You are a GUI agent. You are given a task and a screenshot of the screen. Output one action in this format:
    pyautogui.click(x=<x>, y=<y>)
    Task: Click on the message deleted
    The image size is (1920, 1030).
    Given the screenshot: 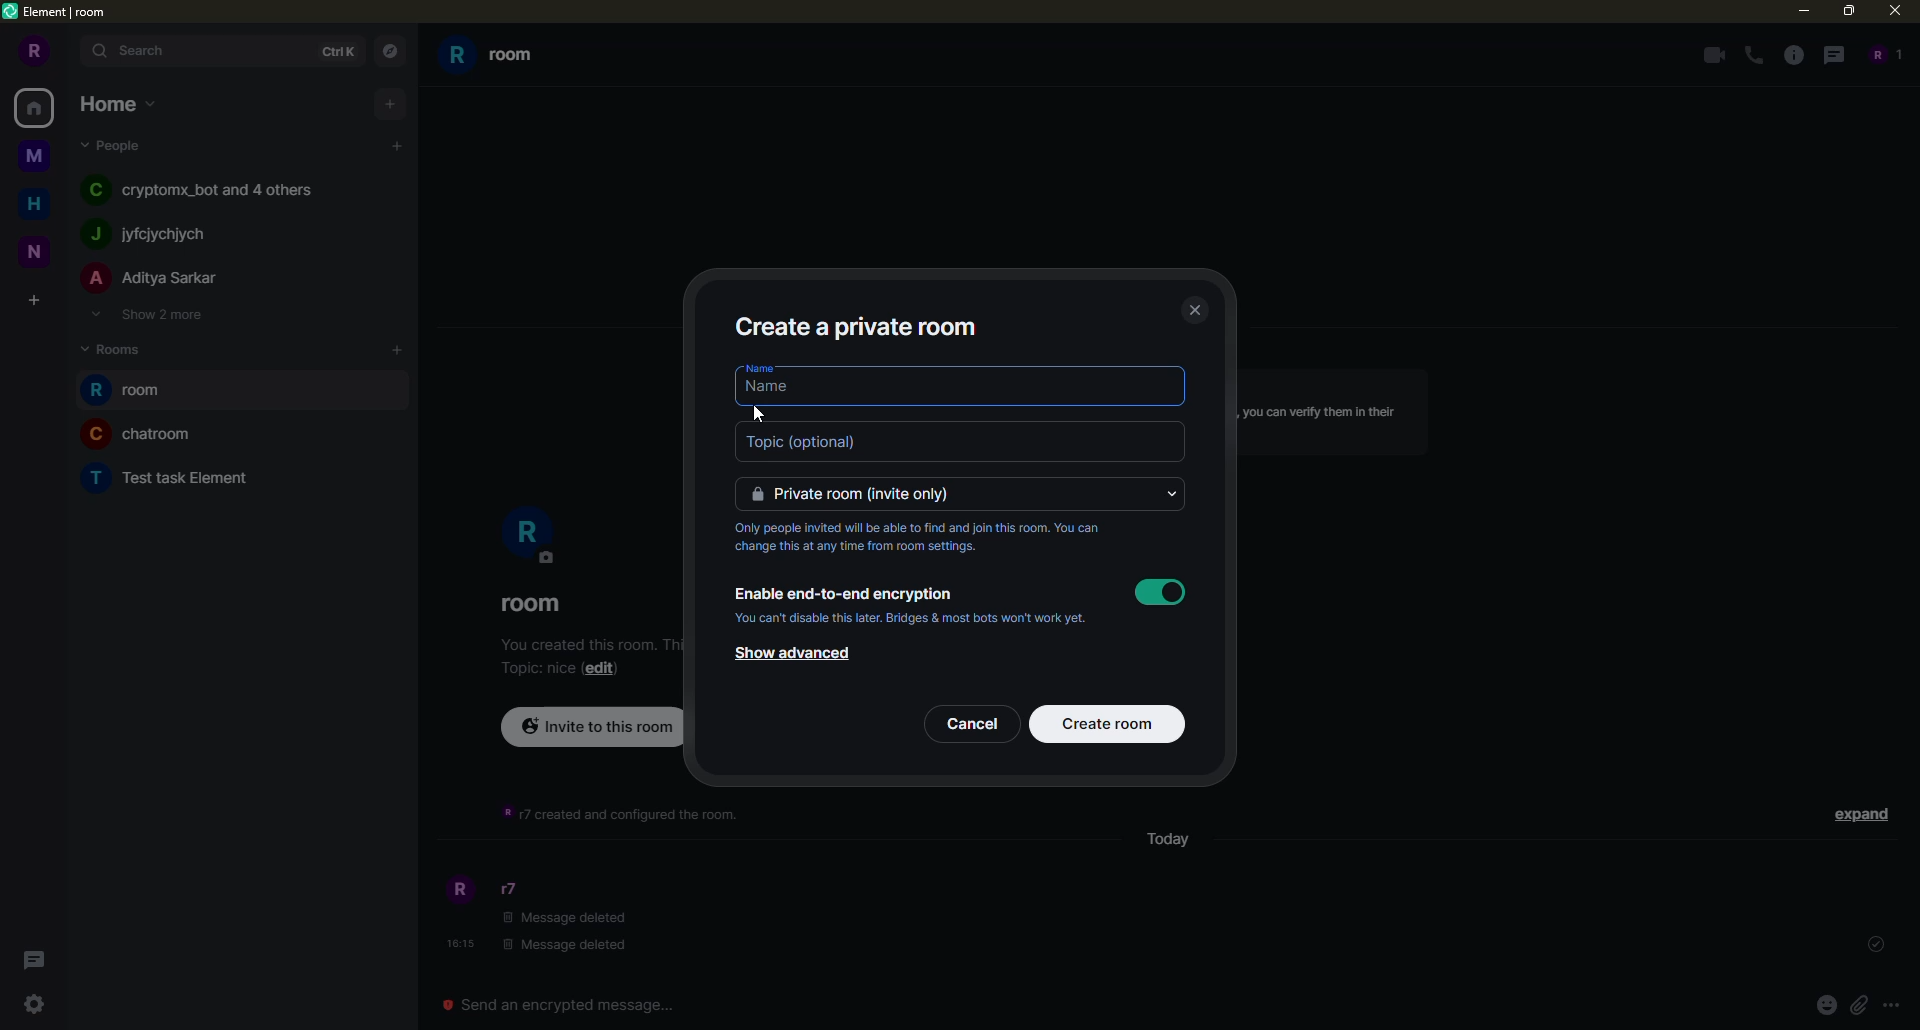 What is the action you would take?
    pyautogui.click(x=574, y=931)
    